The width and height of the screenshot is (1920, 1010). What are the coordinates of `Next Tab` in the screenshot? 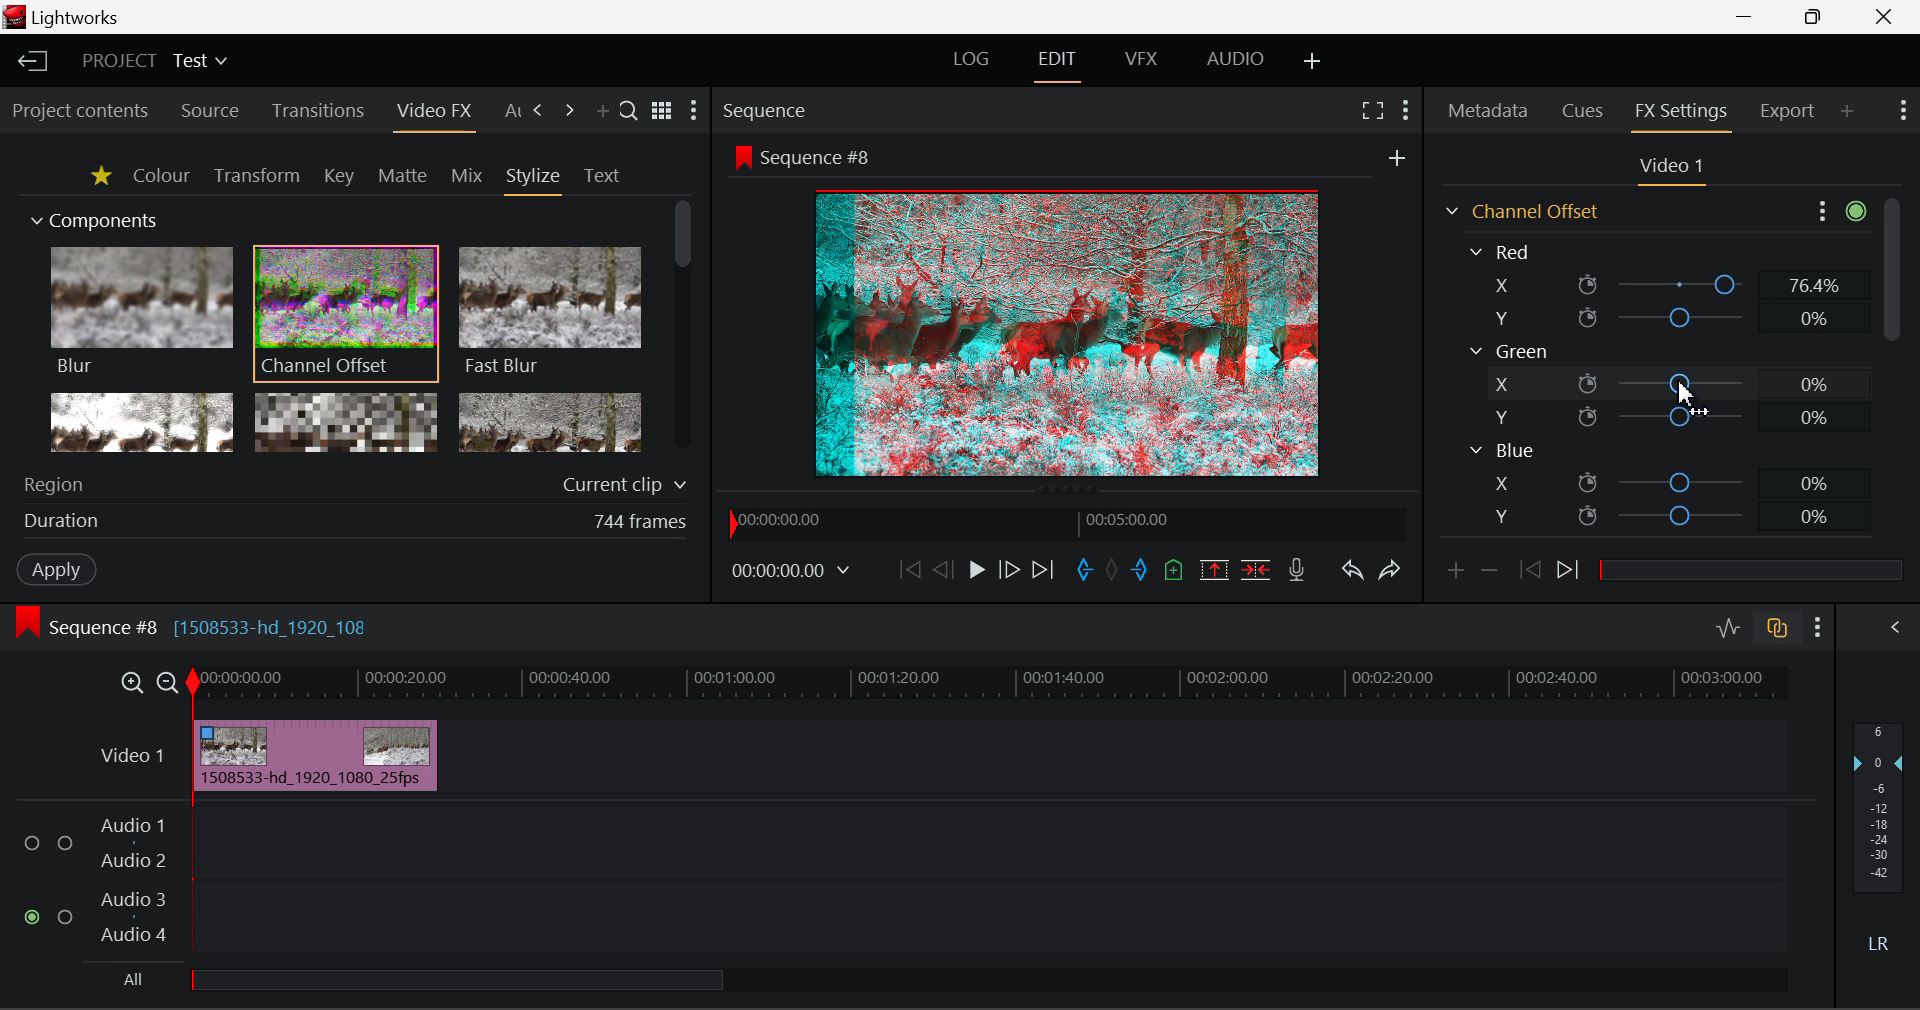 It's located at (569, 111).